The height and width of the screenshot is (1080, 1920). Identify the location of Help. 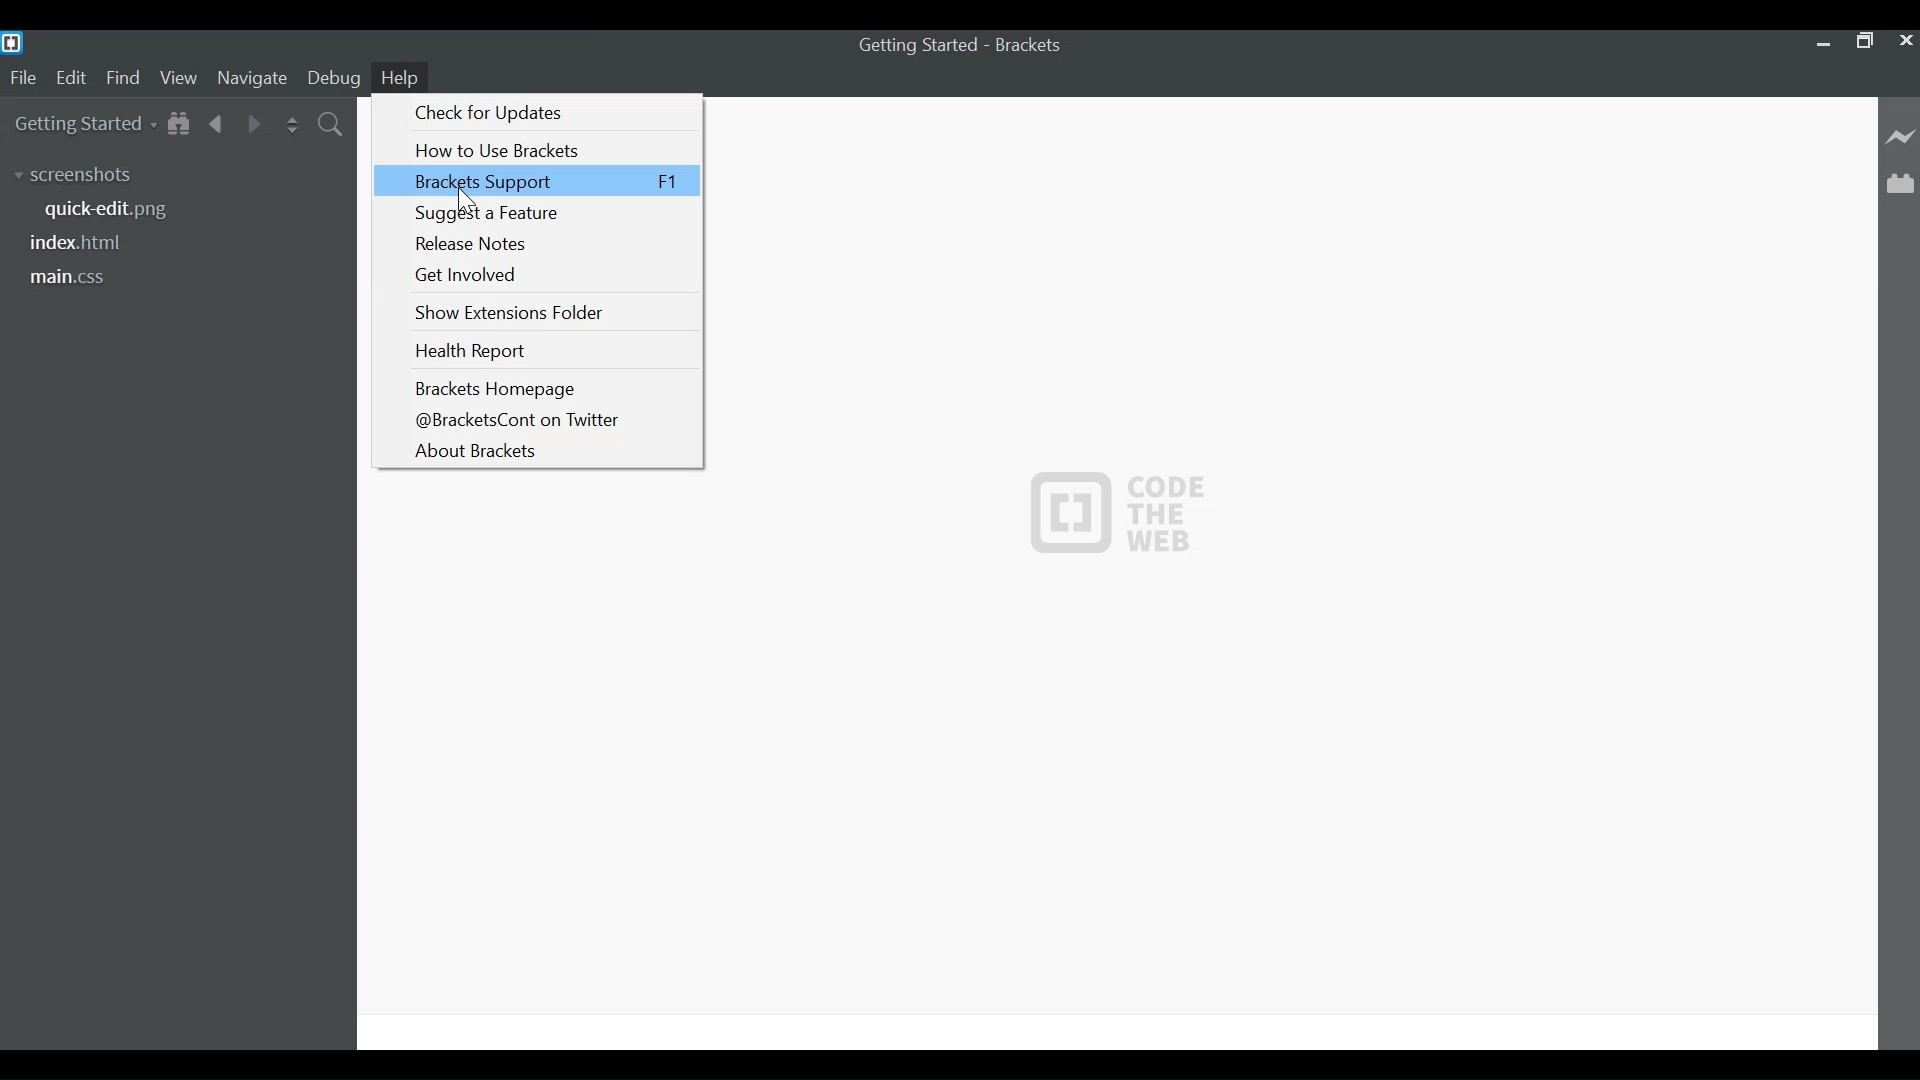
(402, 77).